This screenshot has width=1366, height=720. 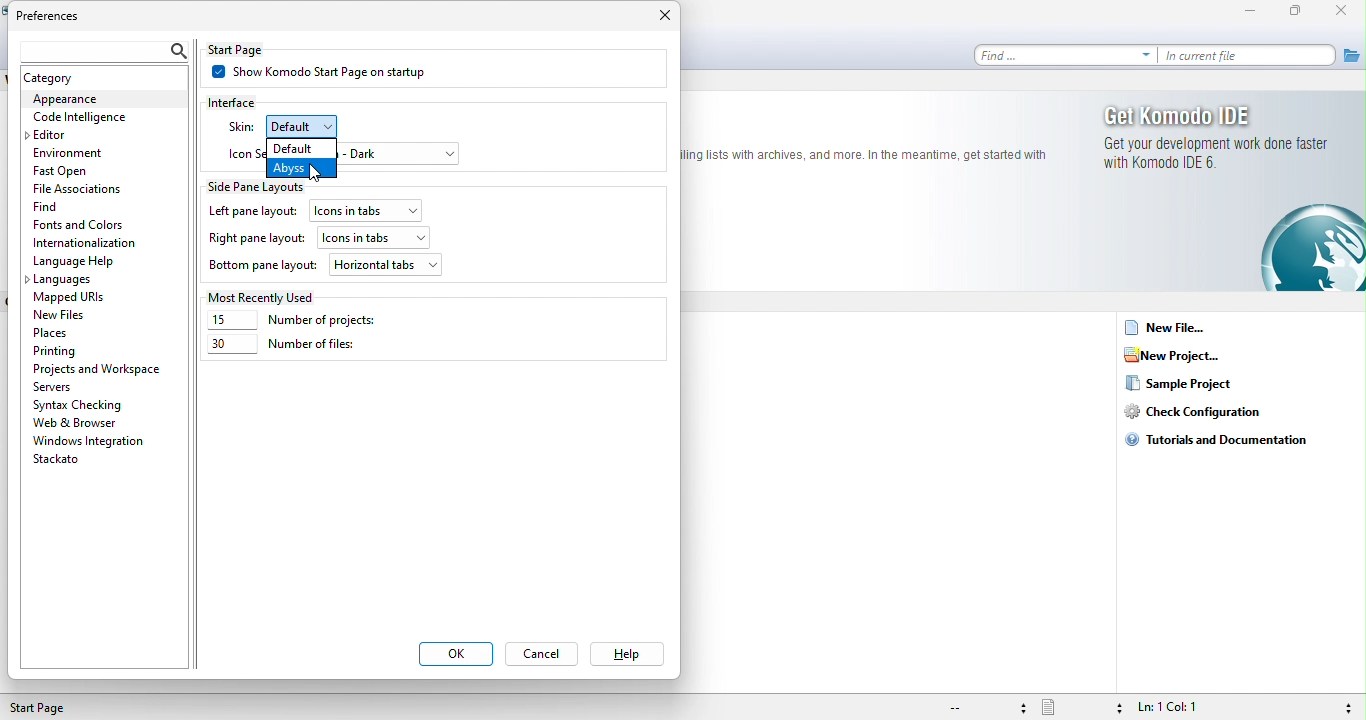 What do you see at coordinates (240, 127) in the screenshot?
I see `skin` at bounding box center [240, 127].